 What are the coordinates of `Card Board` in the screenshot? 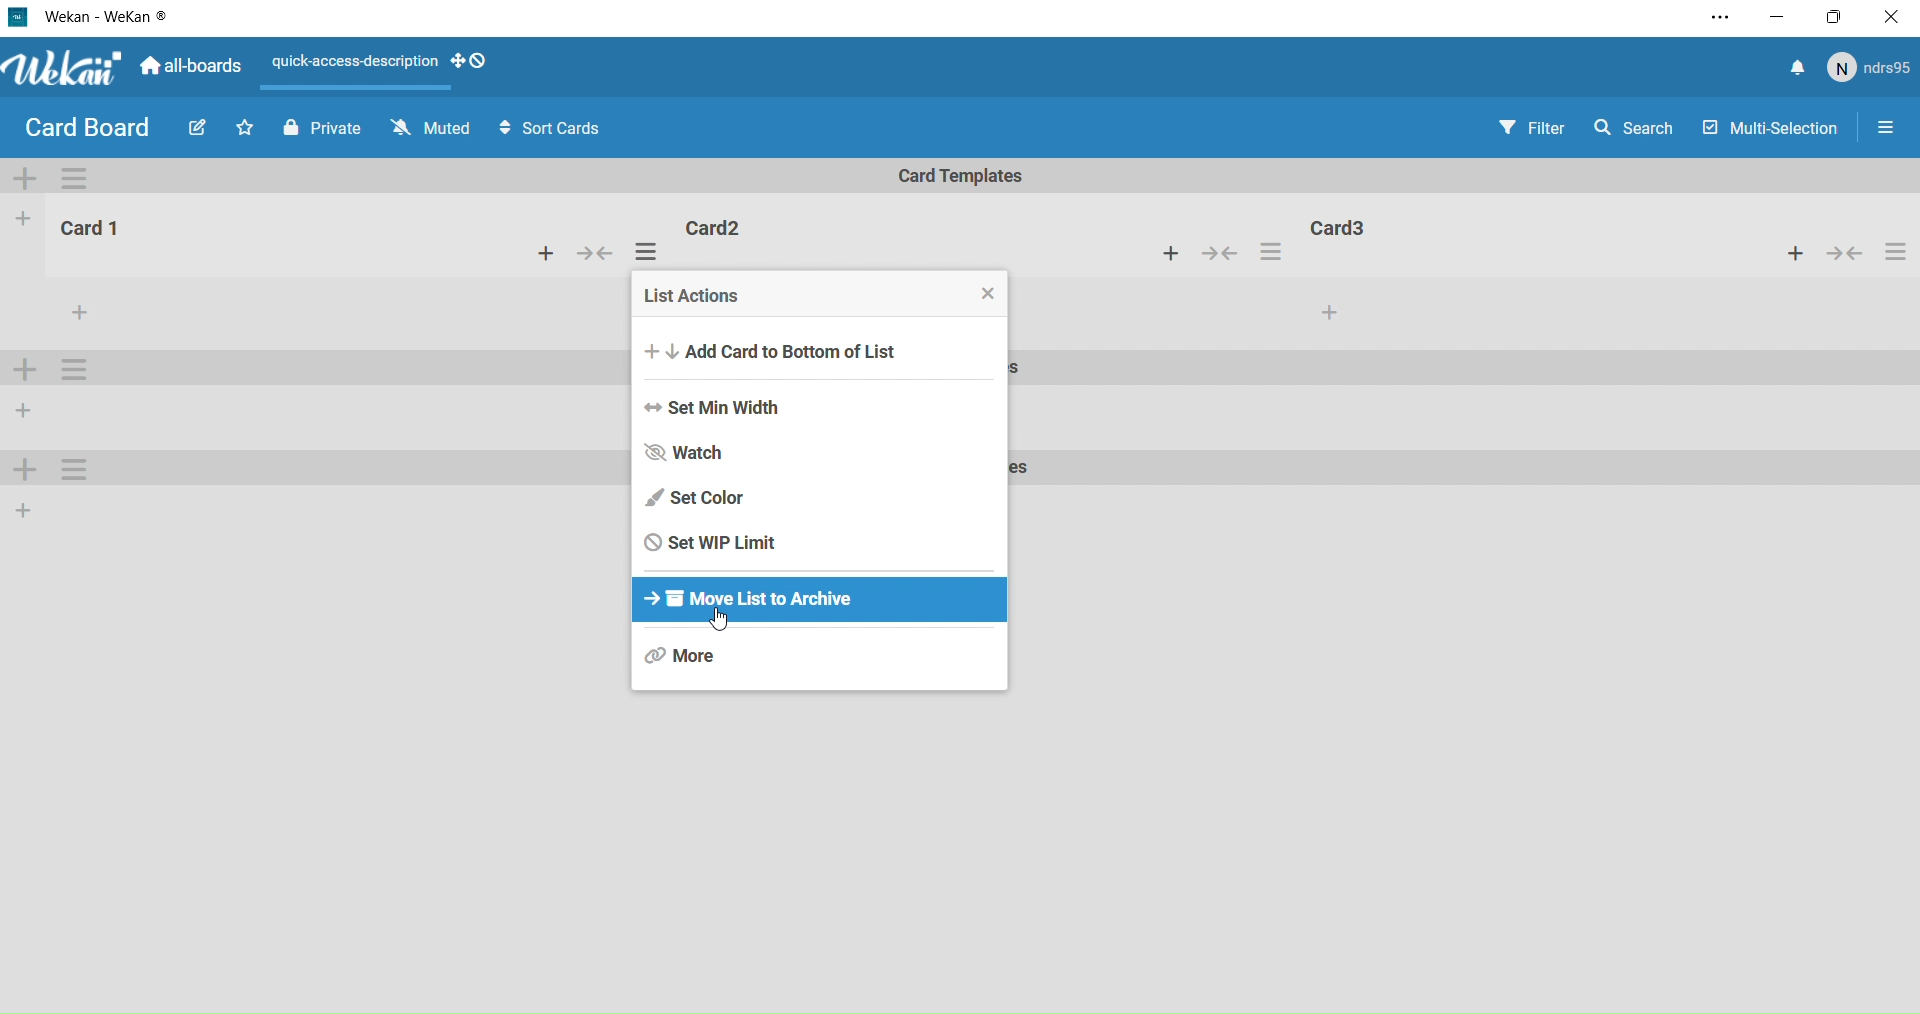 It's located at (86, 130).